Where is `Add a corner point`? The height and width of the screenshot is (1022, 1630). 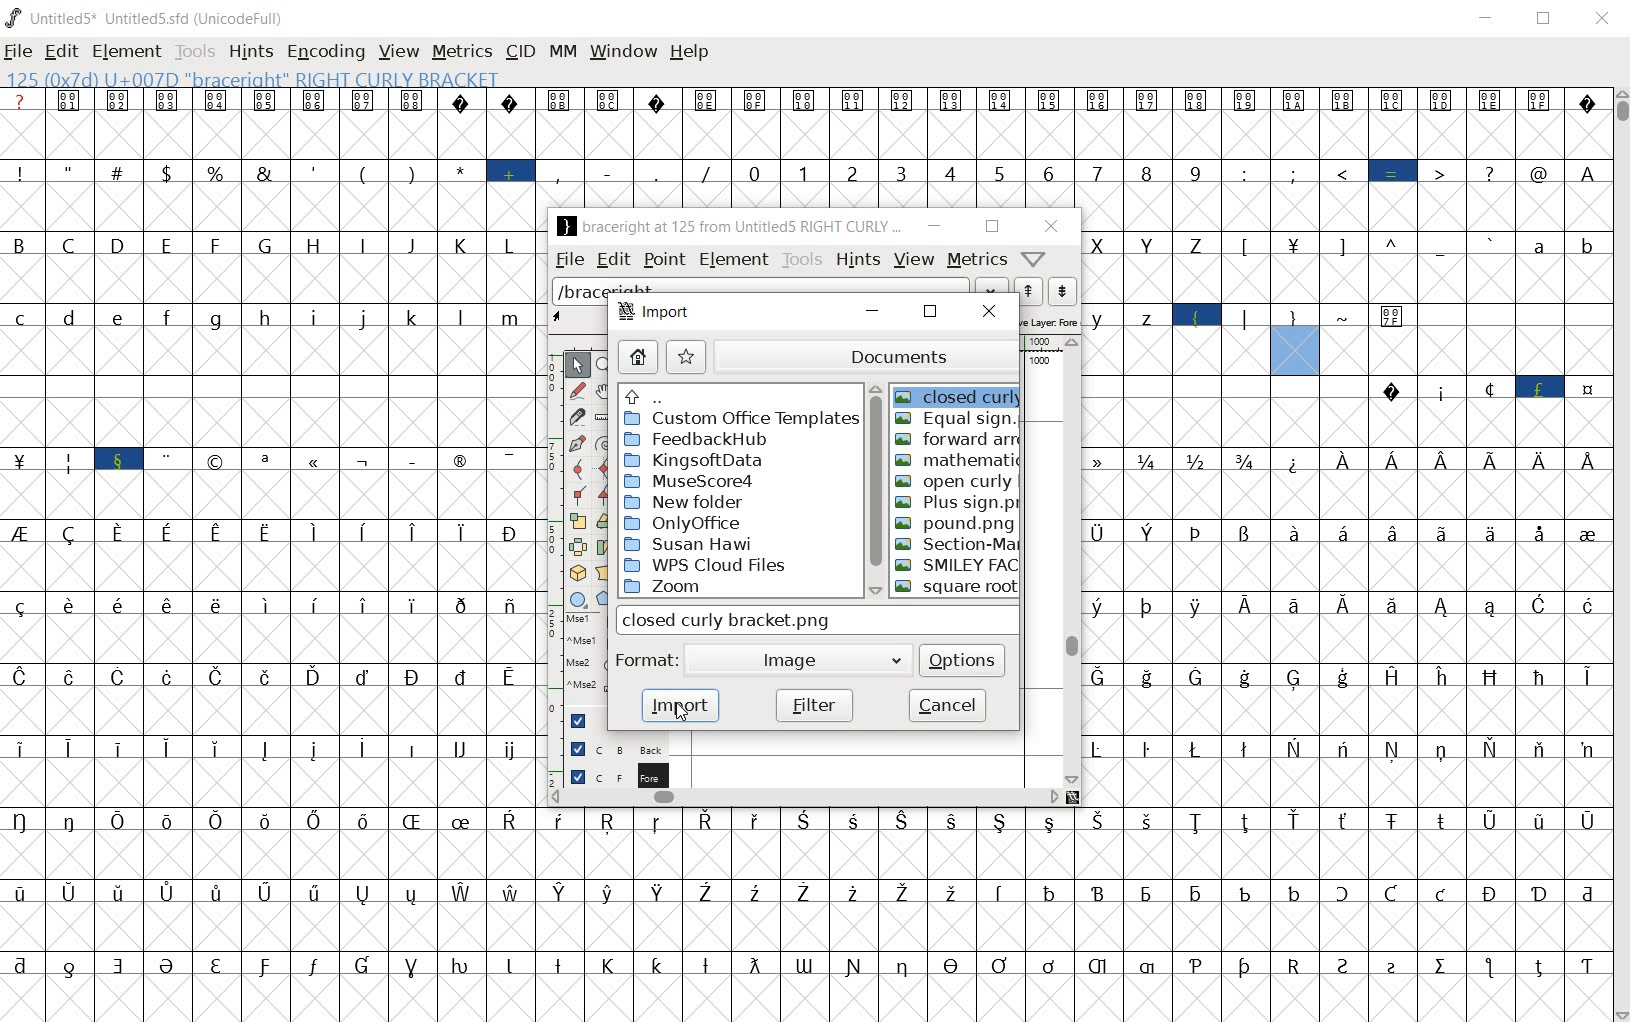
Add a corner point is located at coordinates (578, 494).